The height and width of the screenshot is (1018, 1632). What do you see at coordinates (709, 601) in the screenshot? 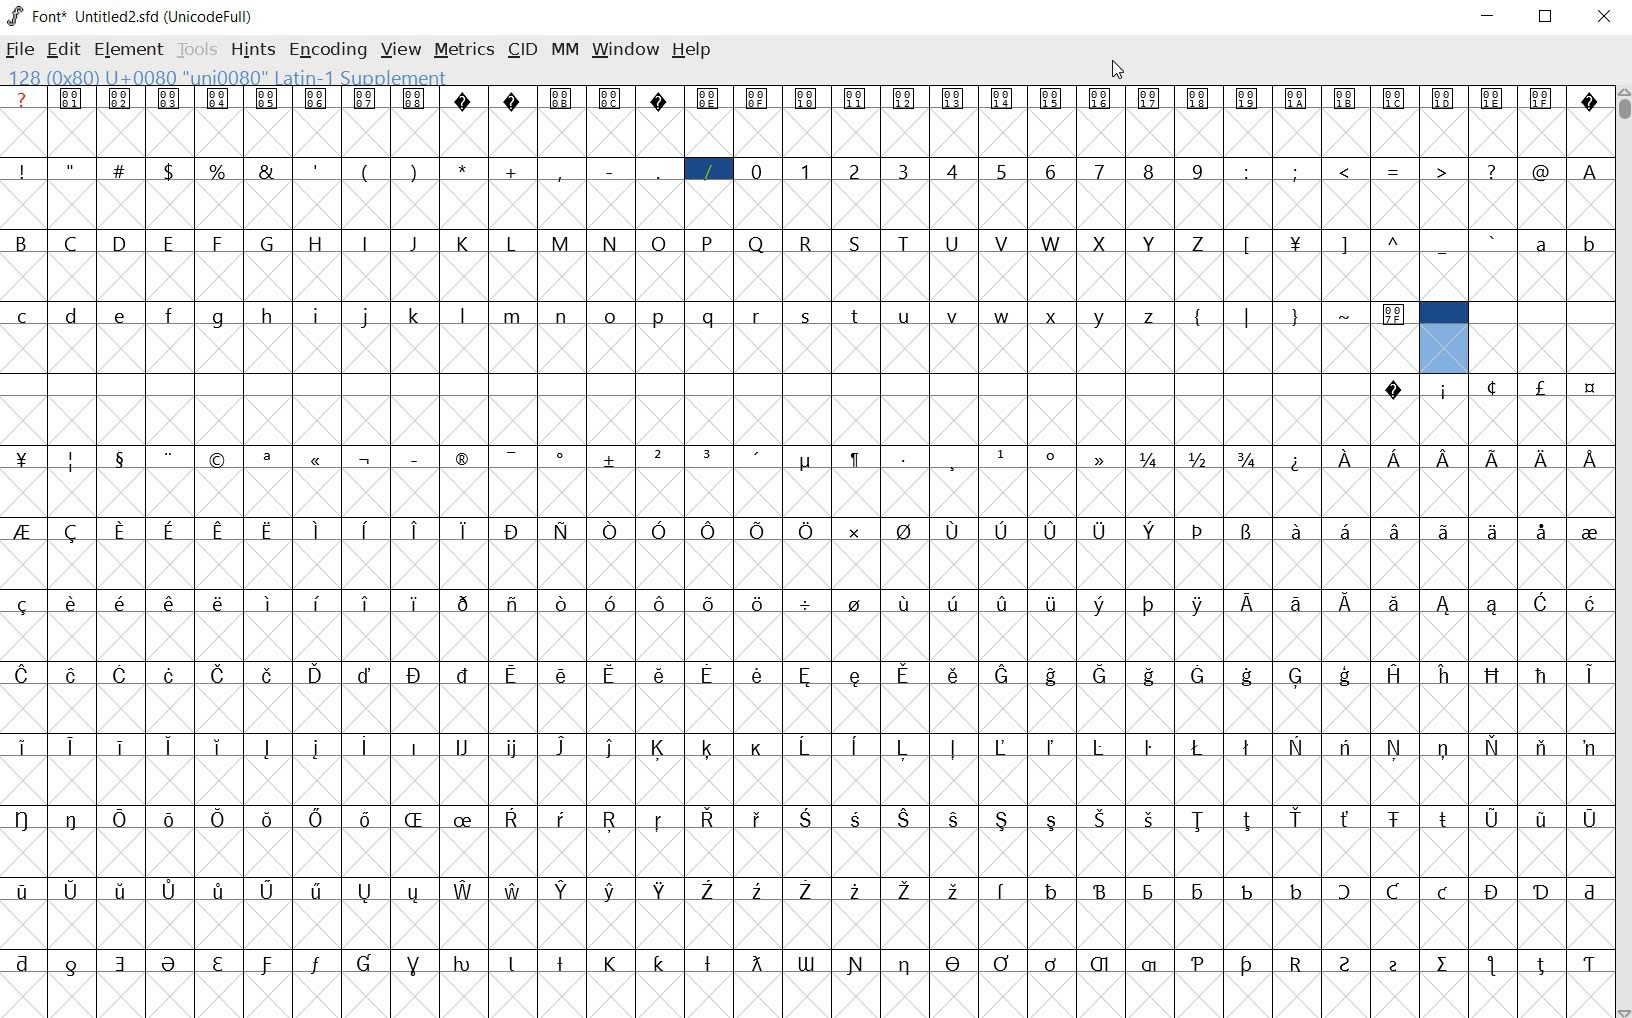
I see `Symbol` at bounding box center [709, 601].